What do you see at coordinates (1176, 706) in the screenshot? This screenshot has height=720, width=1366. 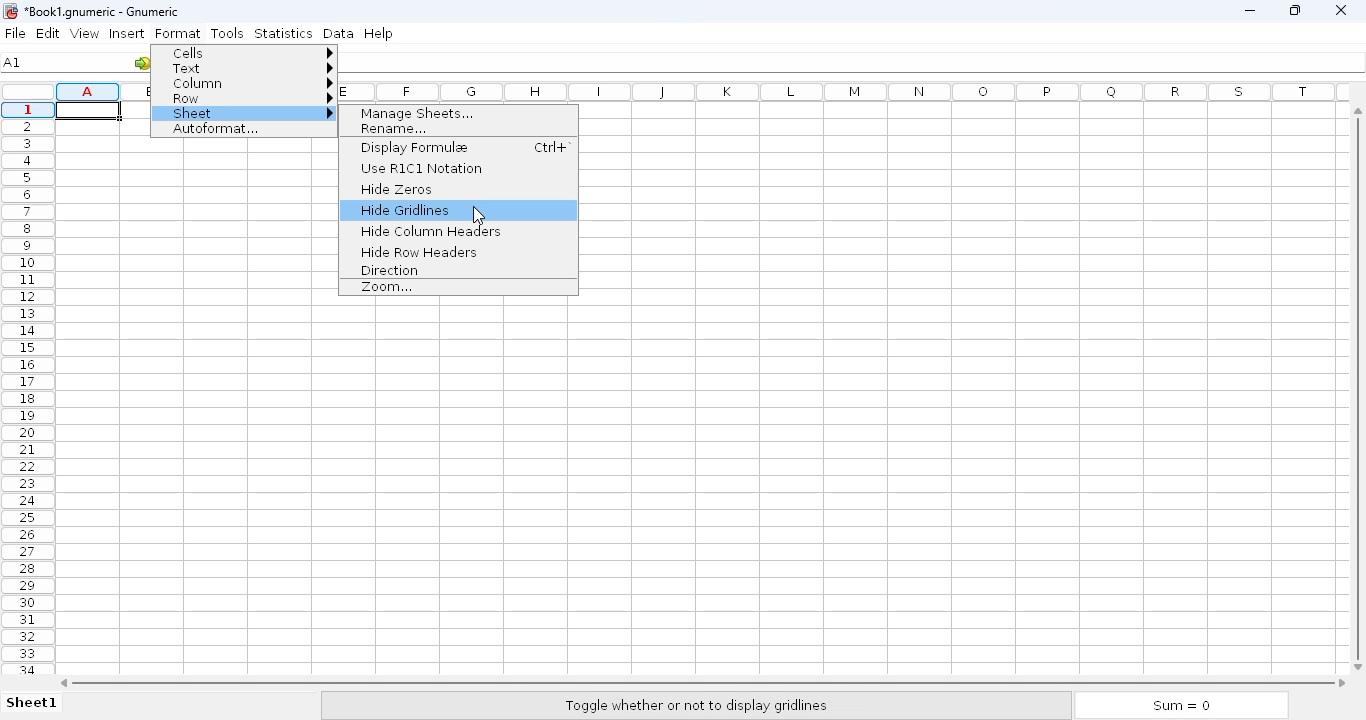 I see `Sum = 0` at bounding box center [1176, 706].